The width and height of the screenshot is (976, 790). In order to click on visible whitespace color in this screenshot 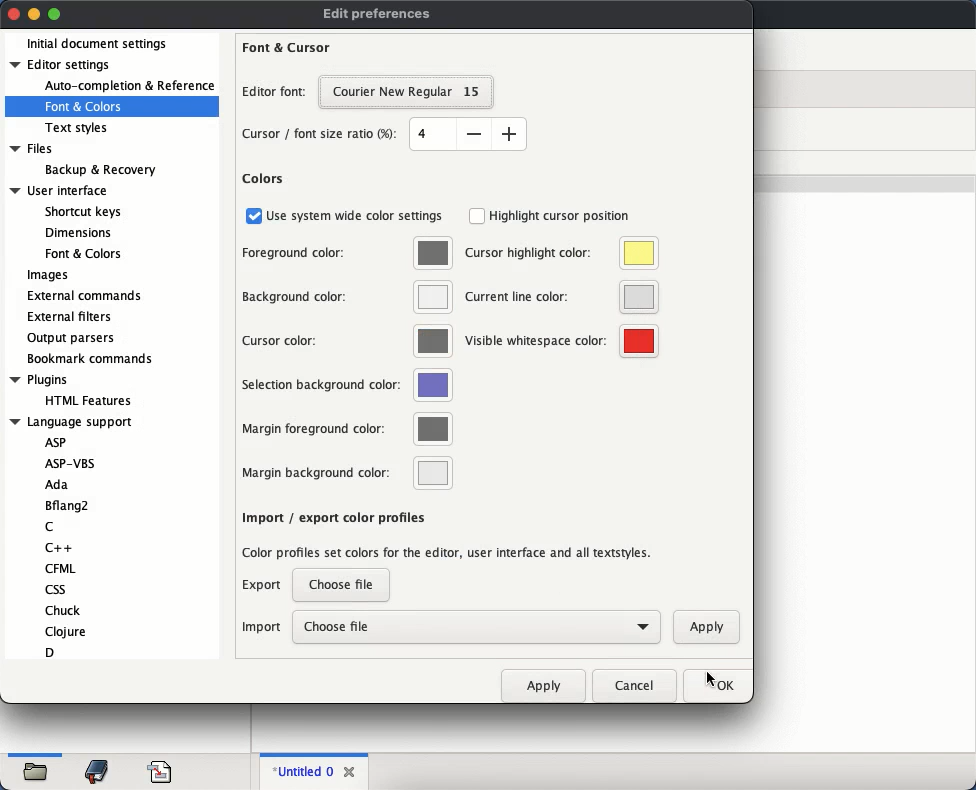, I will do `click(562, 342)`.